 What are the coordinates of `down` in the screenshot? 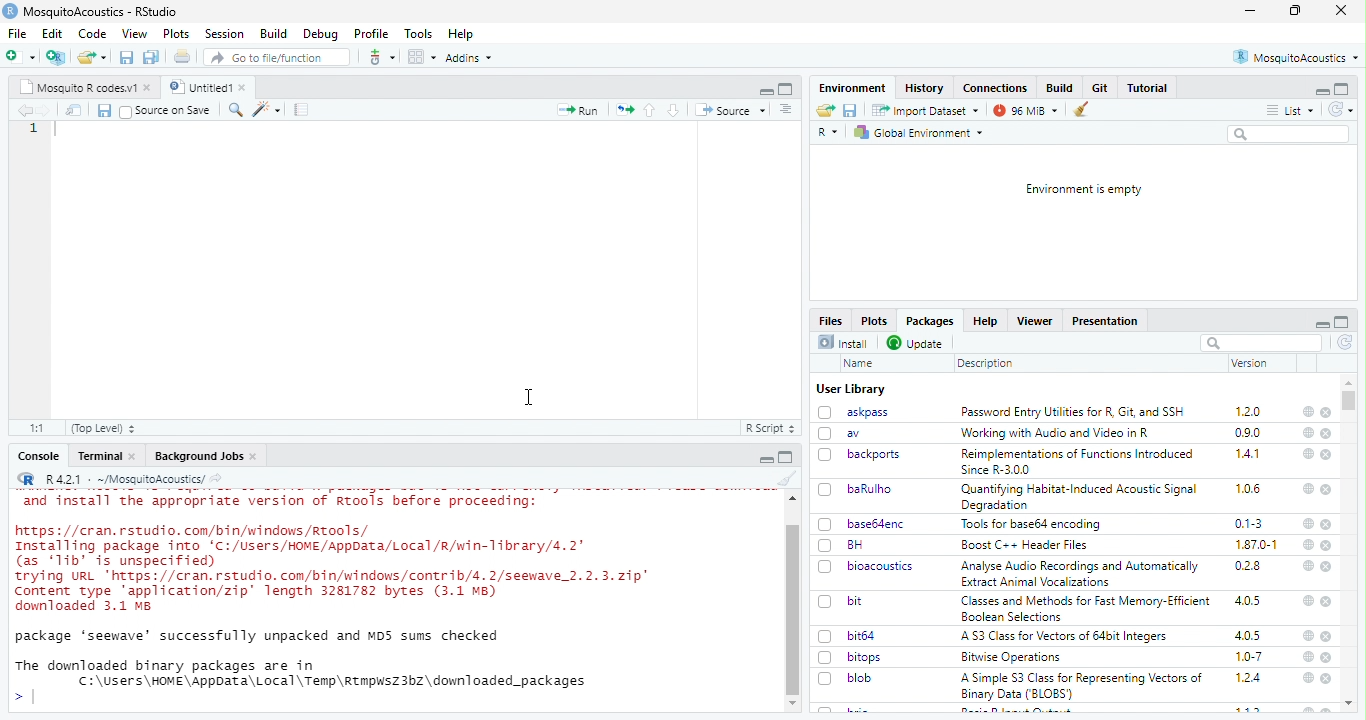 It's located at (675, 110).